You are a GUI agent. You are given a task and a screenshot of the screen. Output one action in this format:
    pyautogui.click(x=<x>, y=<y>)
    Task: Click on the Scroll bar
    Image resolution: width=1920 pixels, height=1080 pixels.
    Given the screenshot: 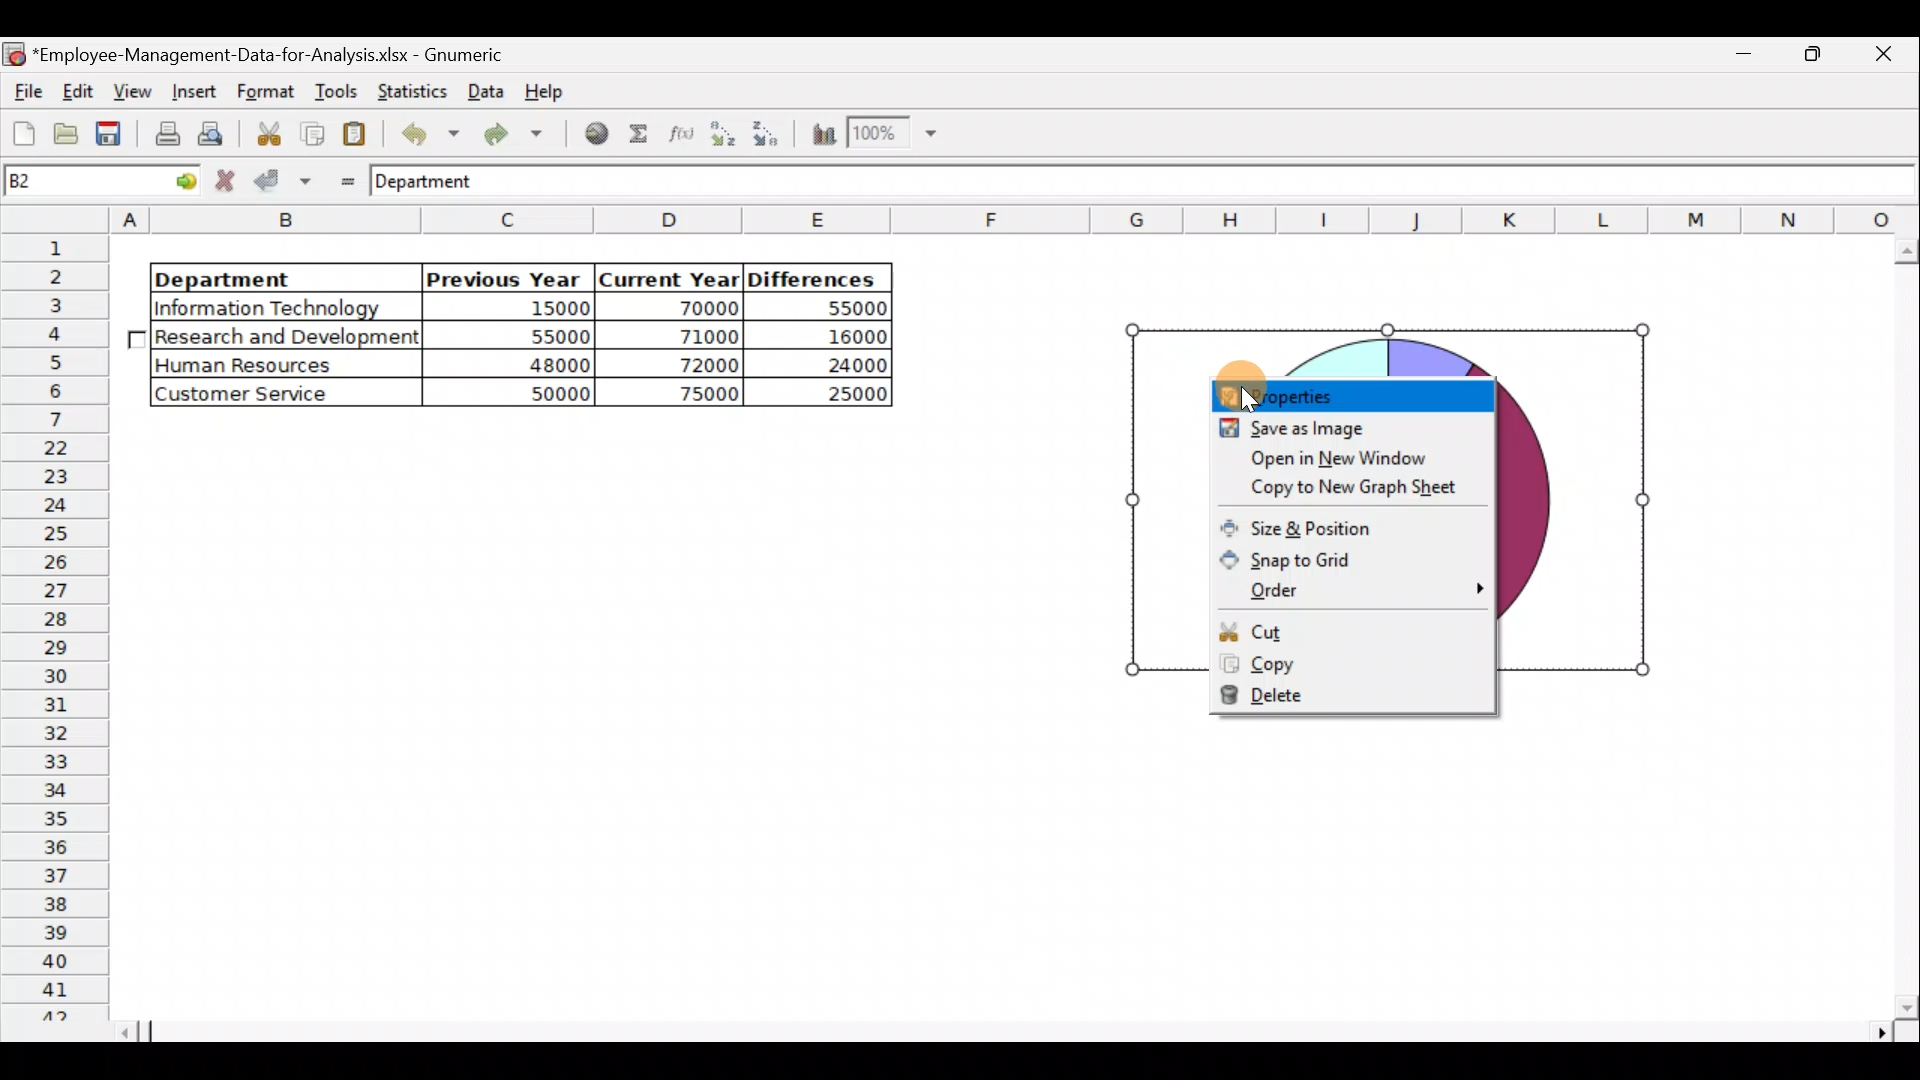 What is the action you would take?
    pyautogui.click(x=1020, y=1033)
    